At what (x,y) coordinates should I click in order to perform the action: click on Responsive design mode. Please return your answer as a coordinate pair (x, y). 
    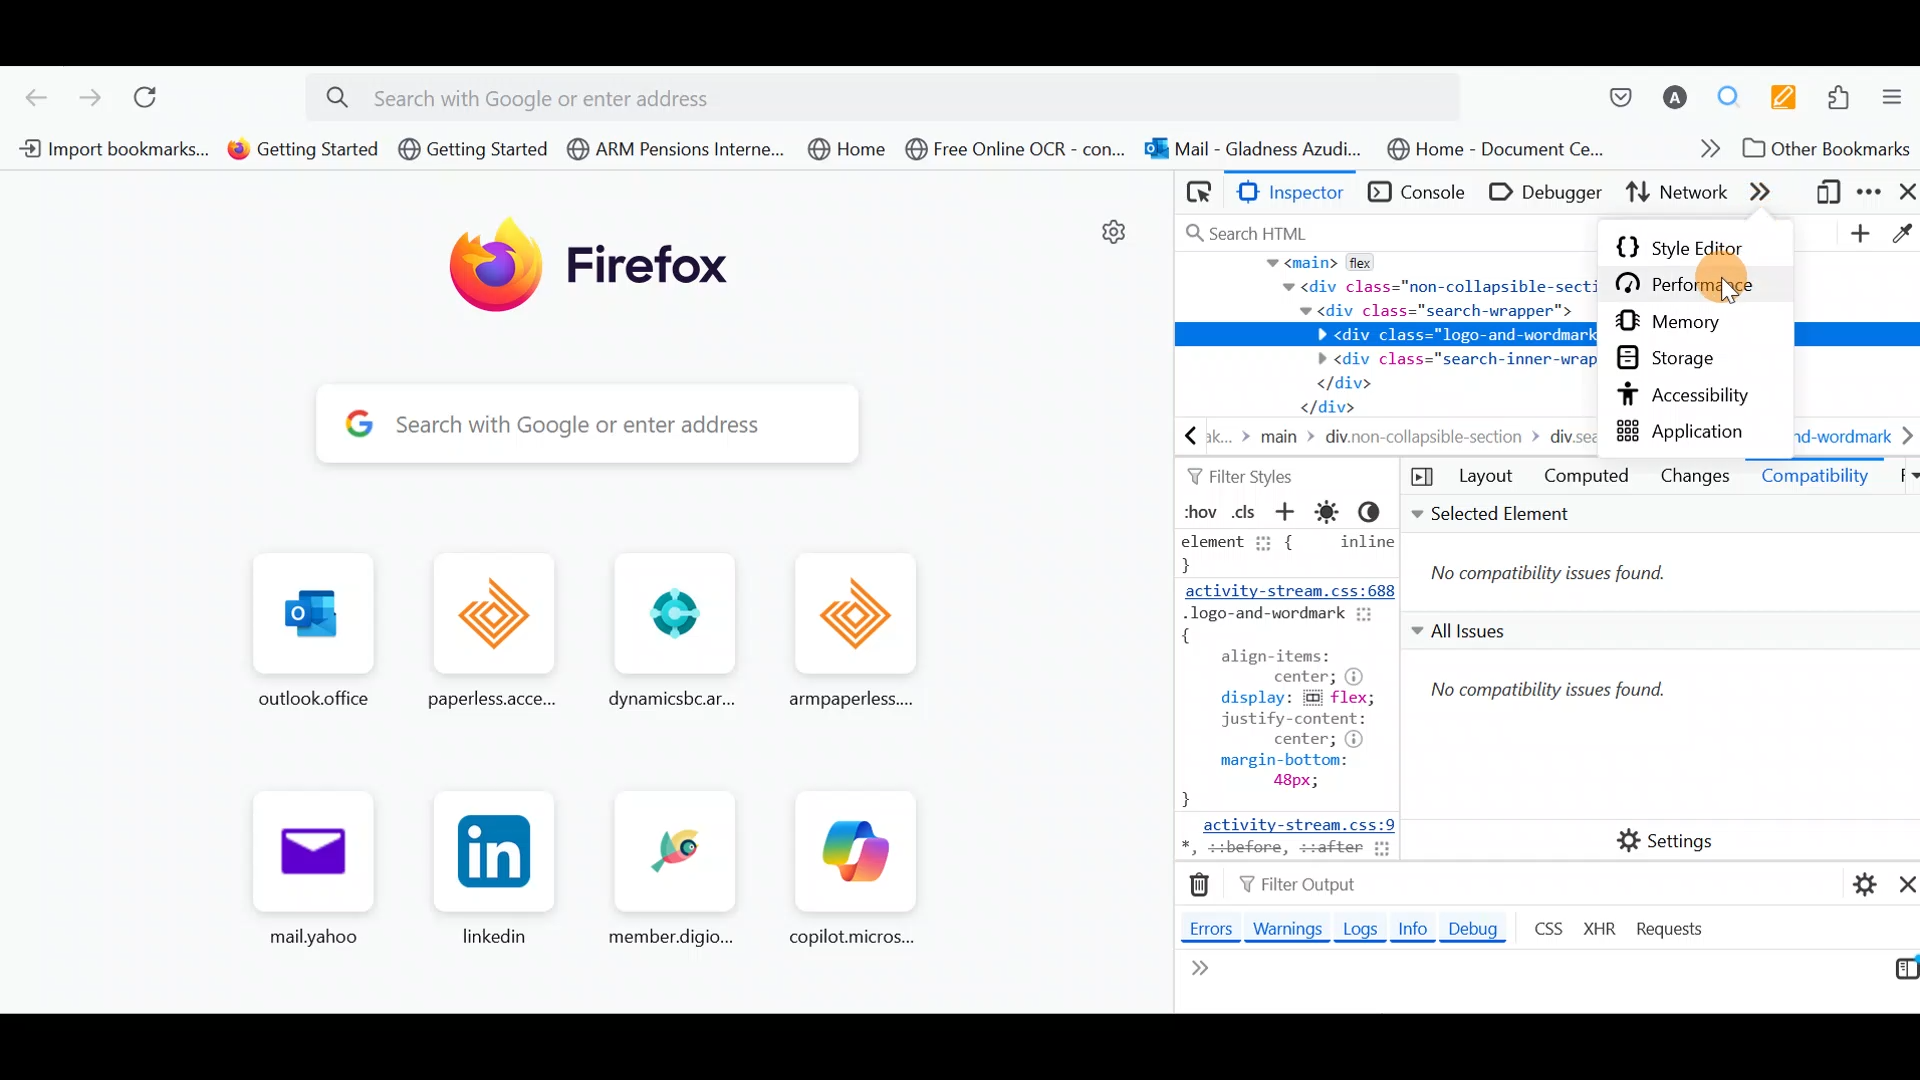
    Looking at the image, I should click on (1828, 196).